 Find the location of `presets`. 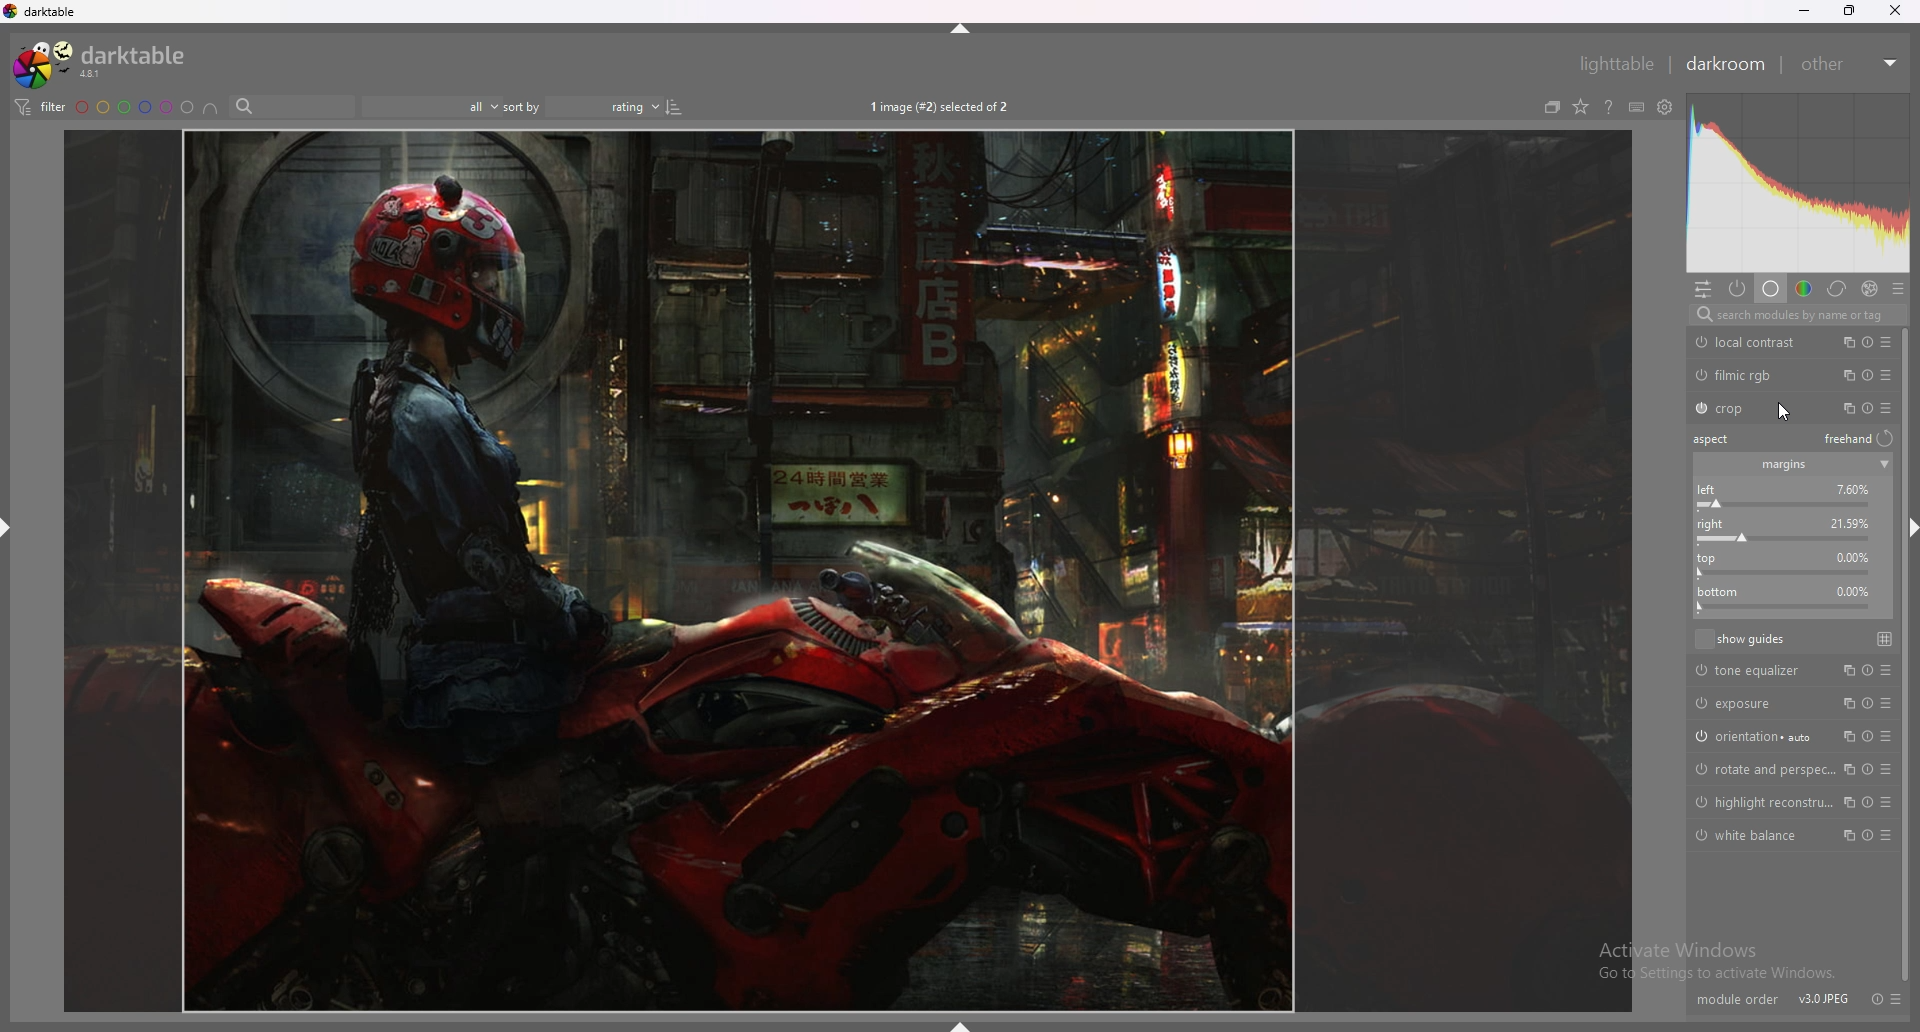

presets is located at coordinates (1897, 999).